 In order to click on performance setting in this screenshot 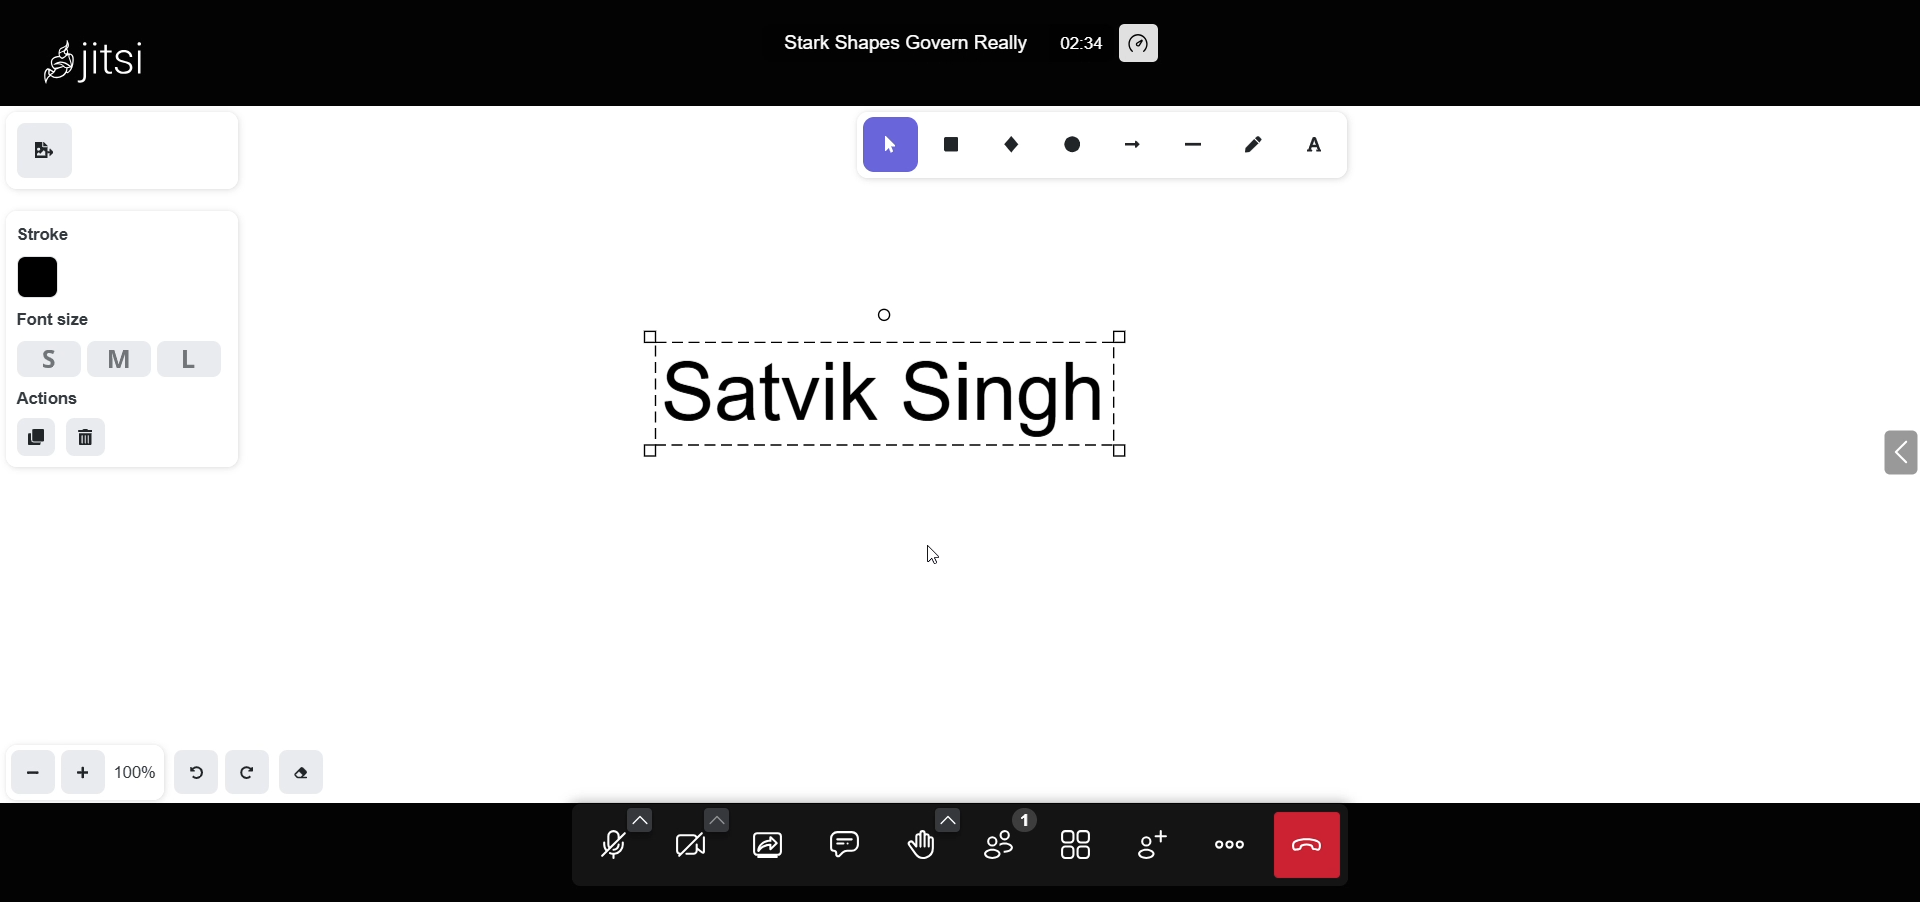, I will do `click(1142, 45)`.